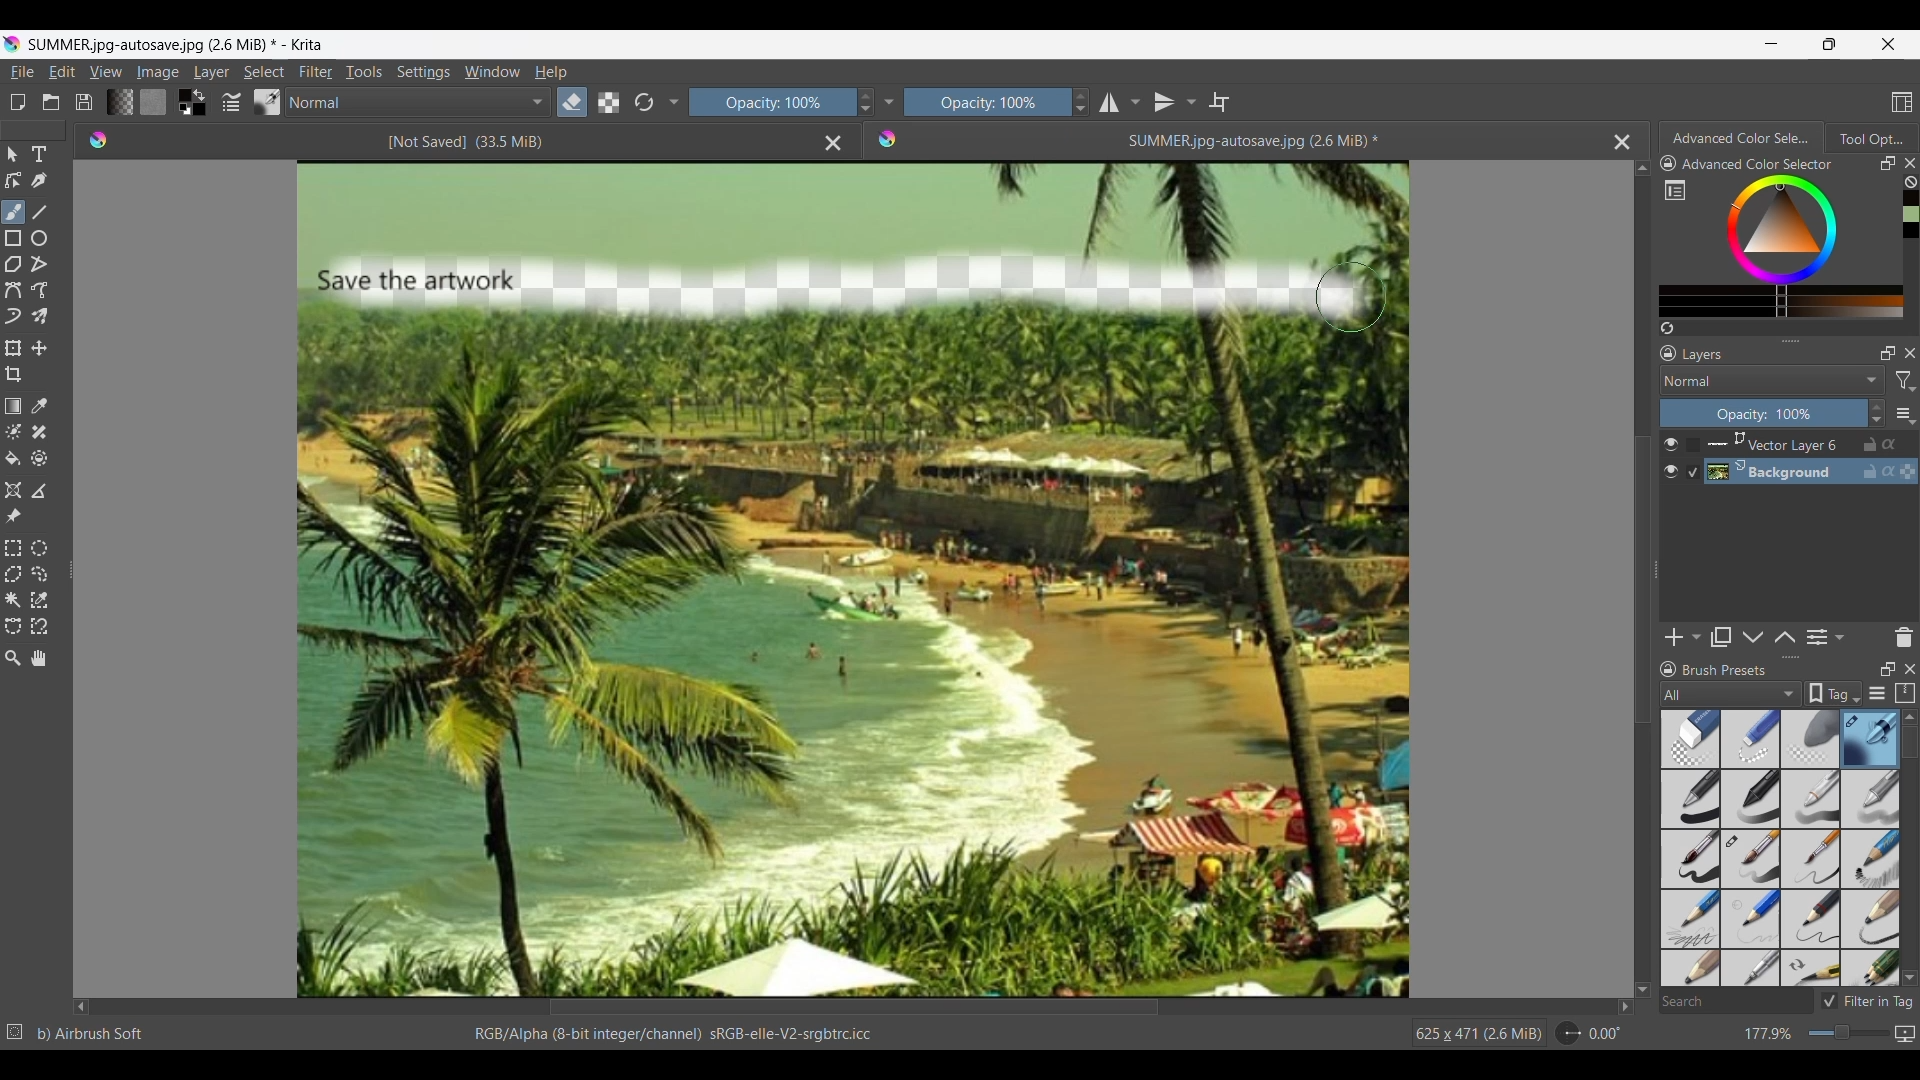  I want to click on View/Change layer properties, so click(1827, 637).